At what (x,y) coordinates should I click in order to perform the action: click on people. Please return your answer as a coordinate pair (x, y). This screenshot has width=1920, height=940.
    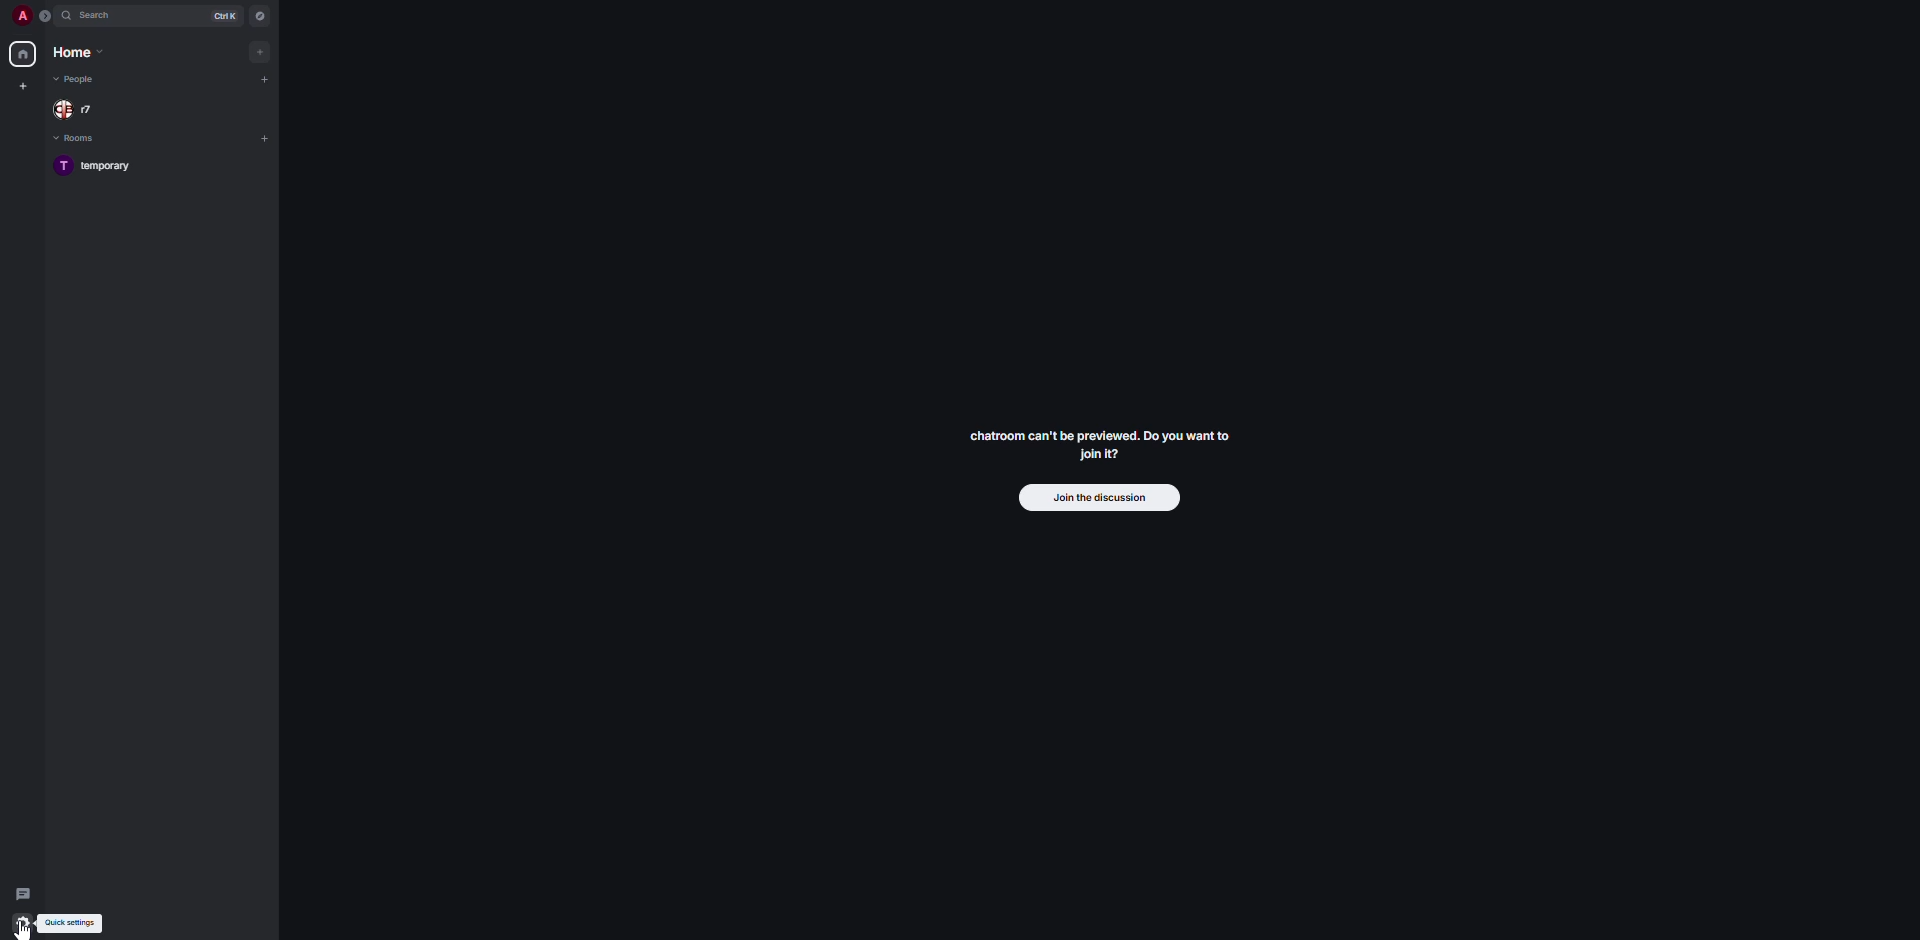
    Looking at the image, I should click on (76, 110).